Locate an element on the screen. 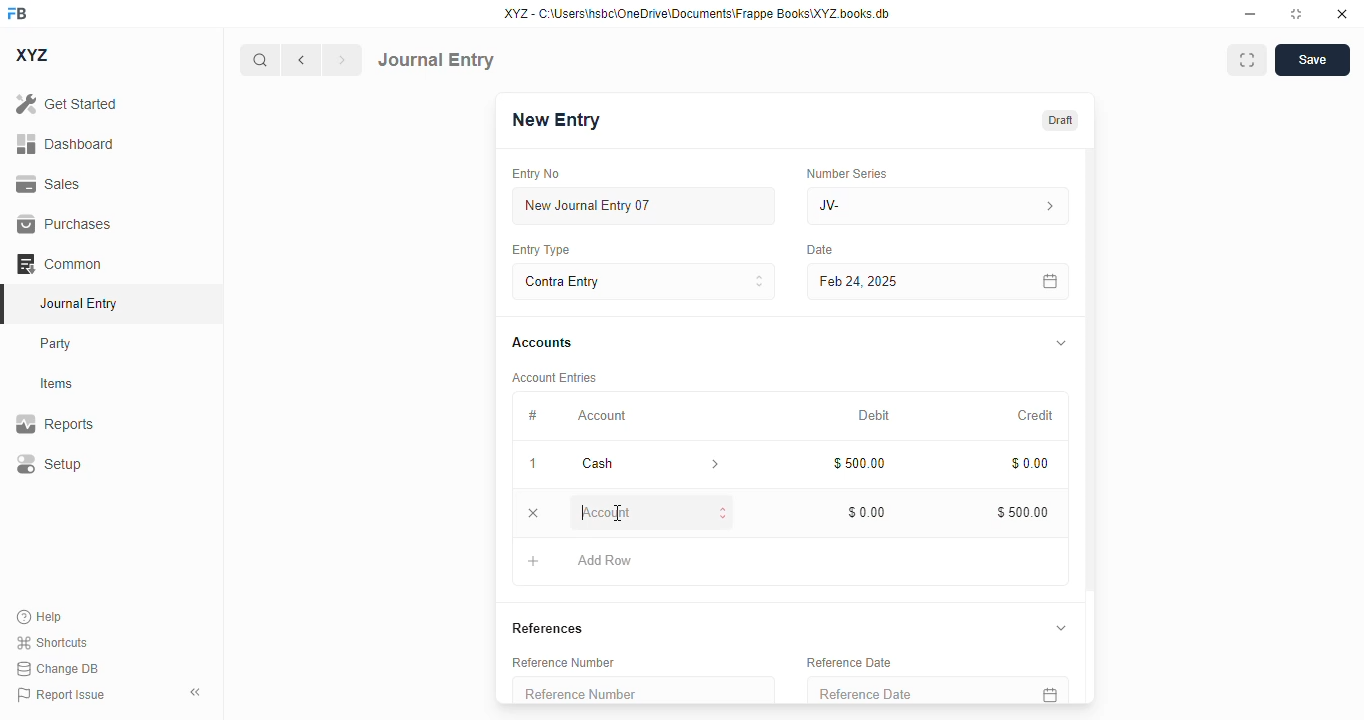 The height and width of the screenshot is (720, 1364). account -  typing is located at coordinates (654, 513).